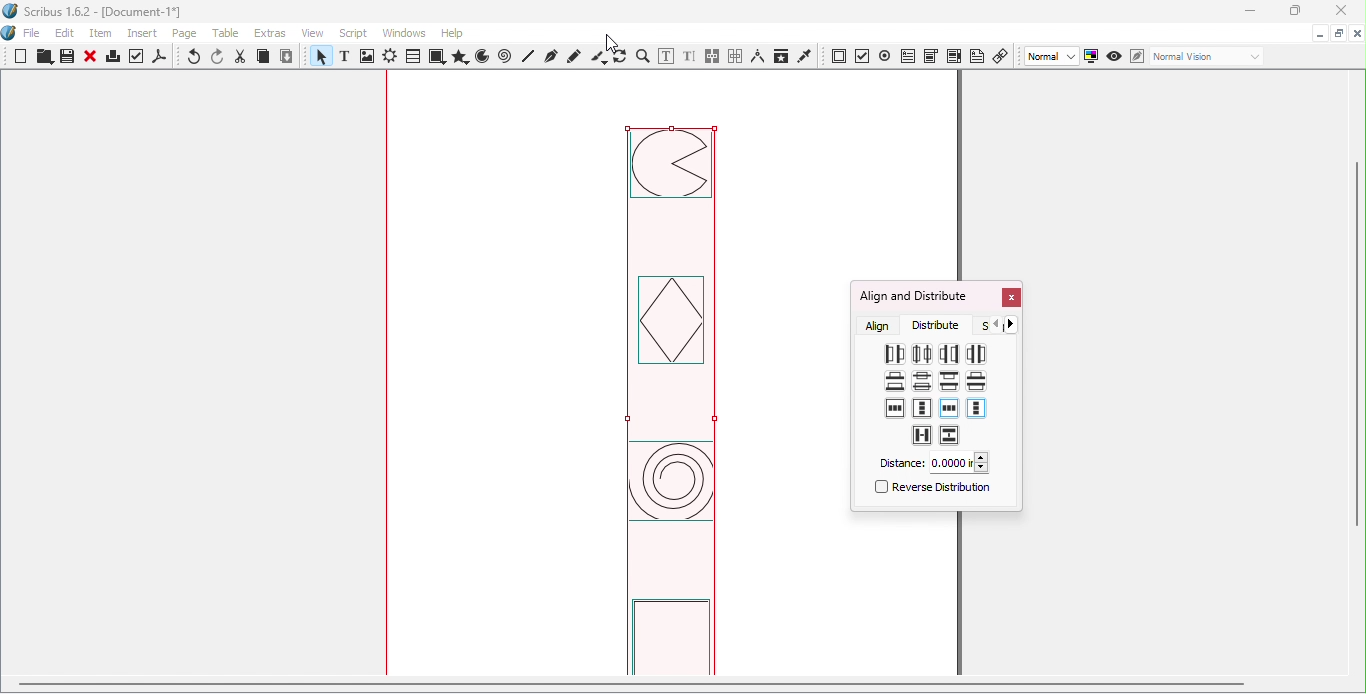 The image size is (1366, 694). I want to click on Distribute left sides equidistantly, so click(893, 355).